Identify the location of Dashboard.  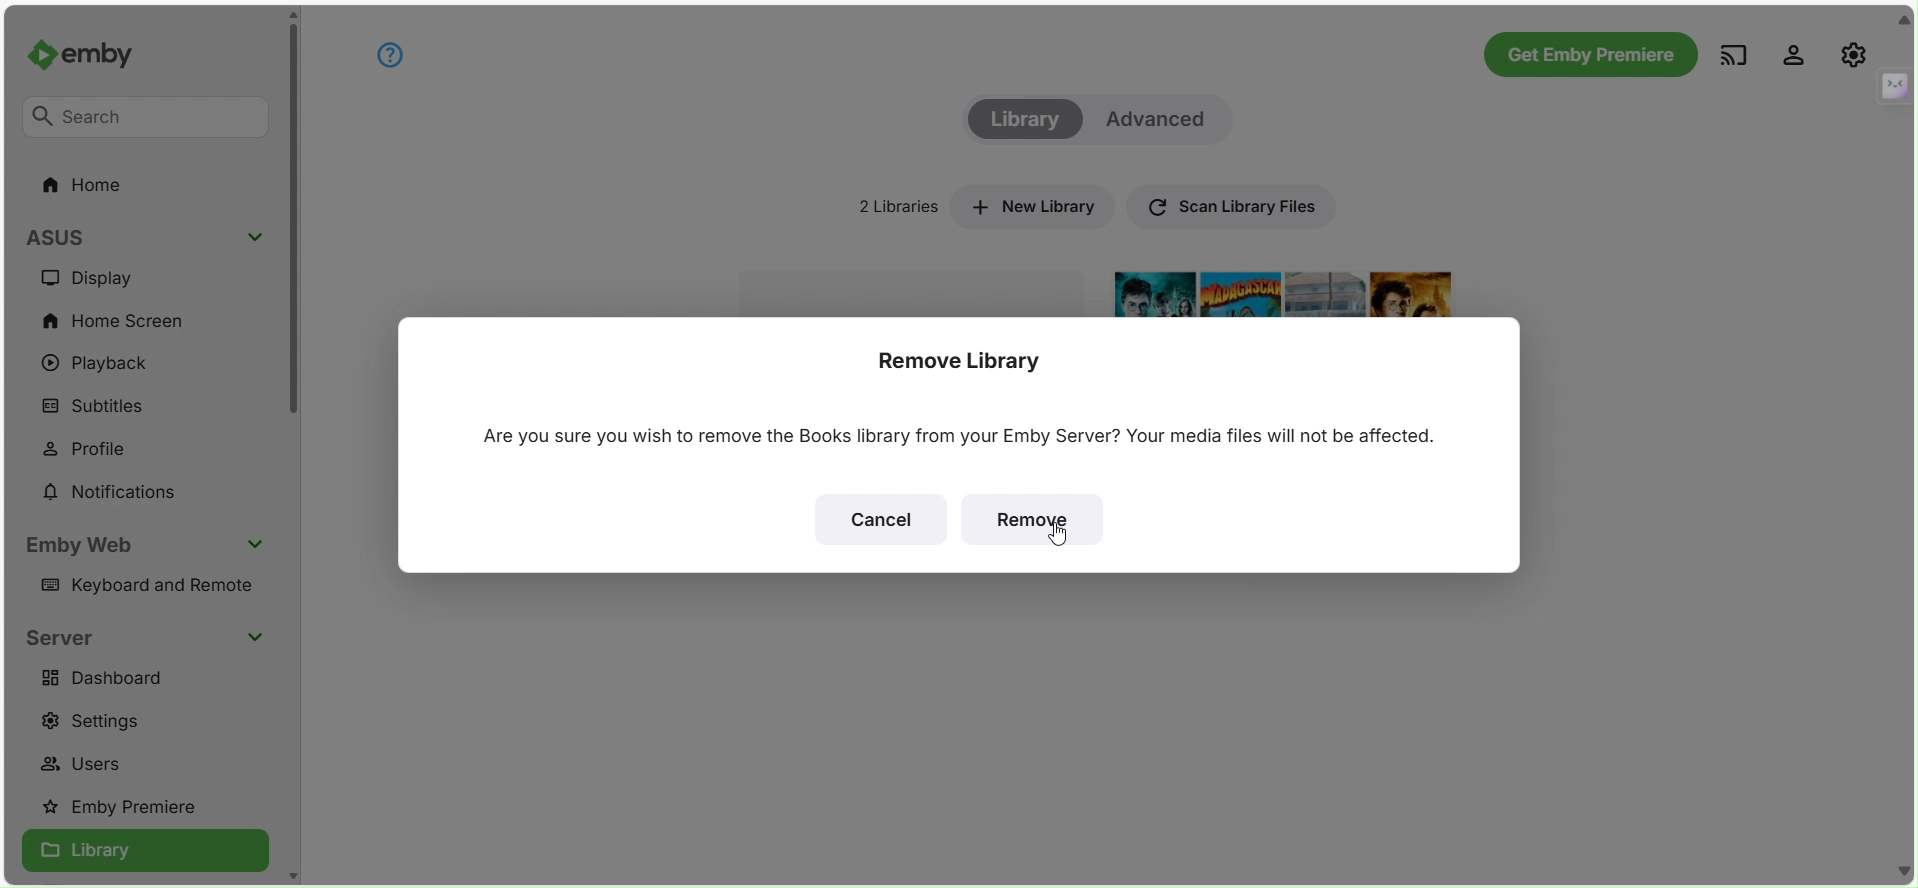
(110, 677).